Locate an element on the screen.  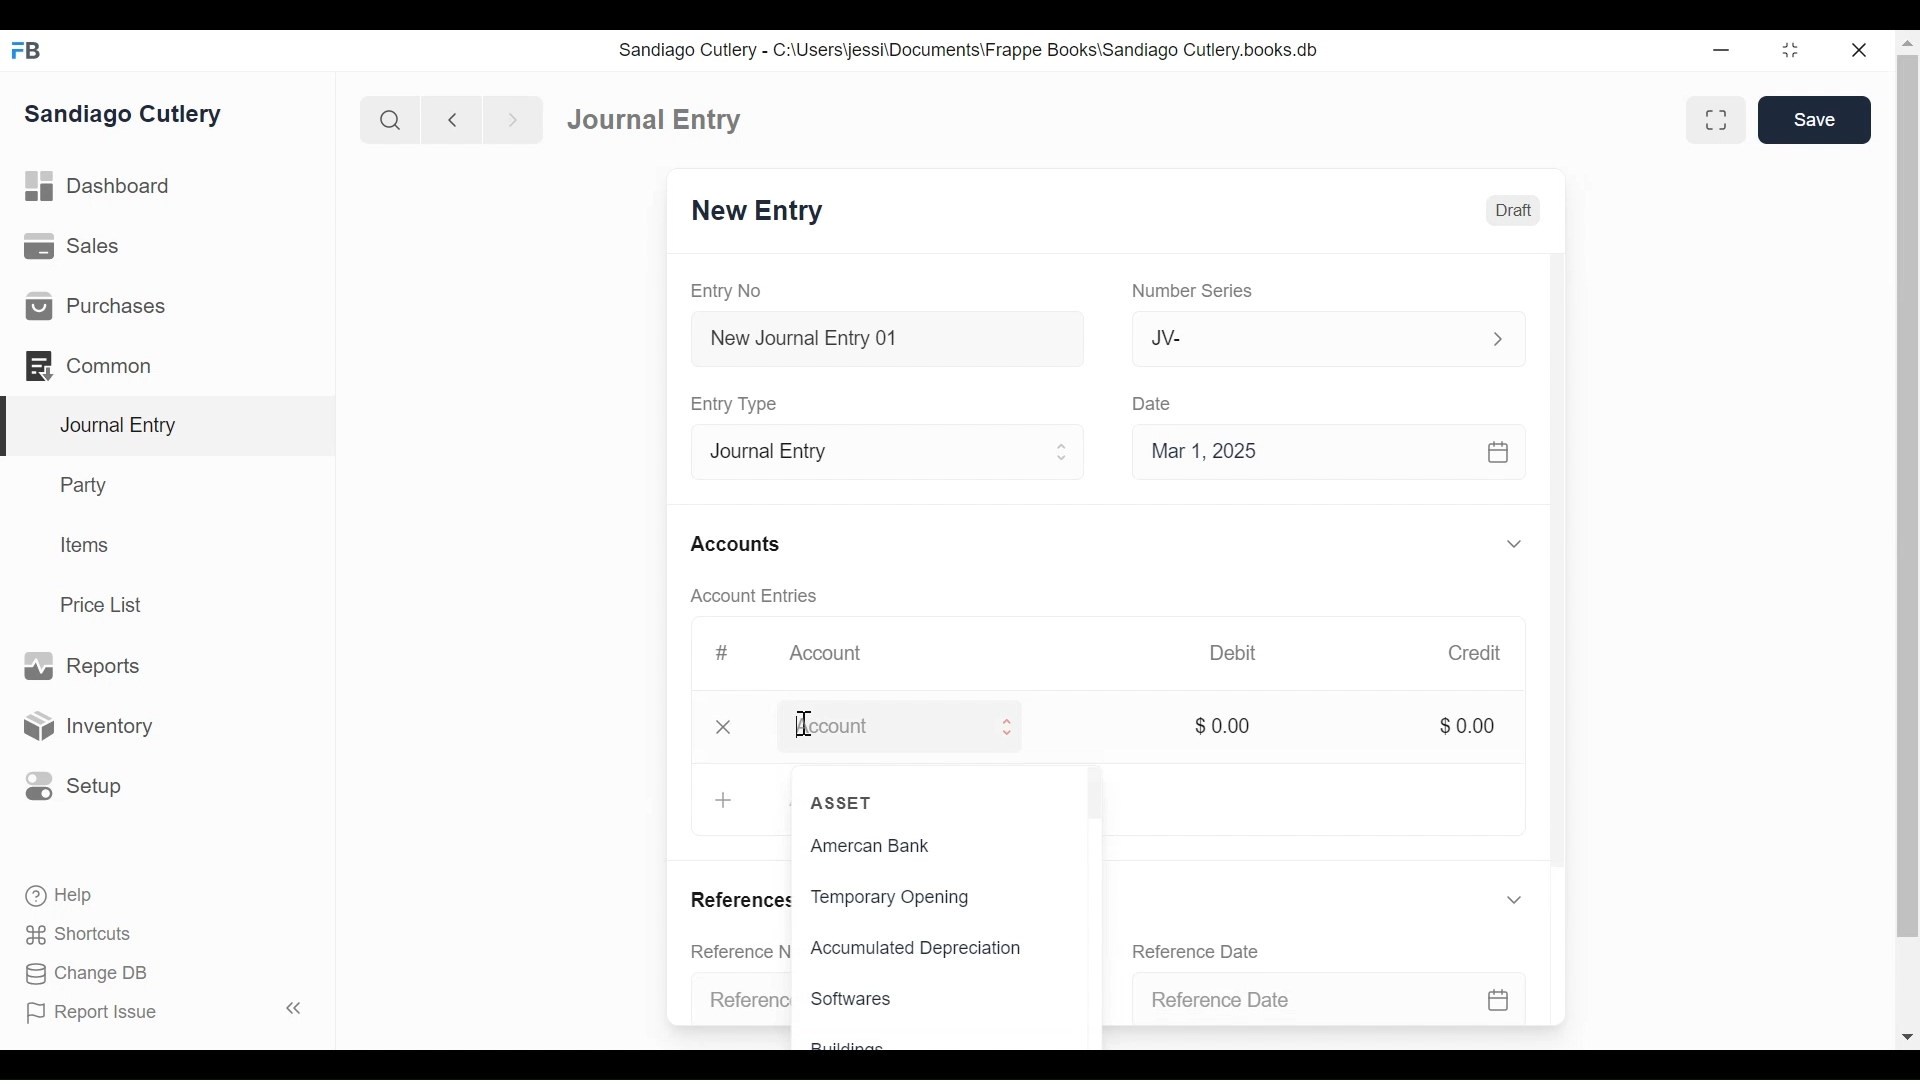
Entry No is located at coordinates (747, 291).